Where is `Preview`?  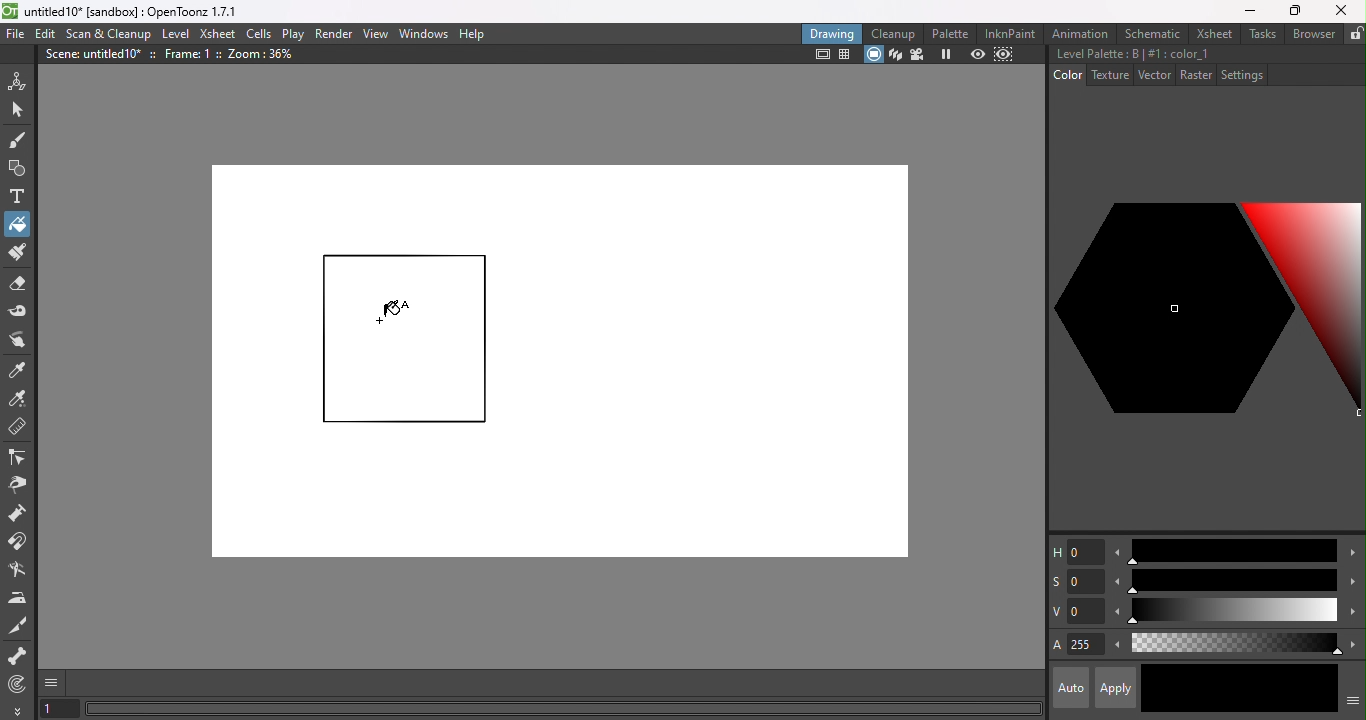
Preview is located at coordinates (978, 54).